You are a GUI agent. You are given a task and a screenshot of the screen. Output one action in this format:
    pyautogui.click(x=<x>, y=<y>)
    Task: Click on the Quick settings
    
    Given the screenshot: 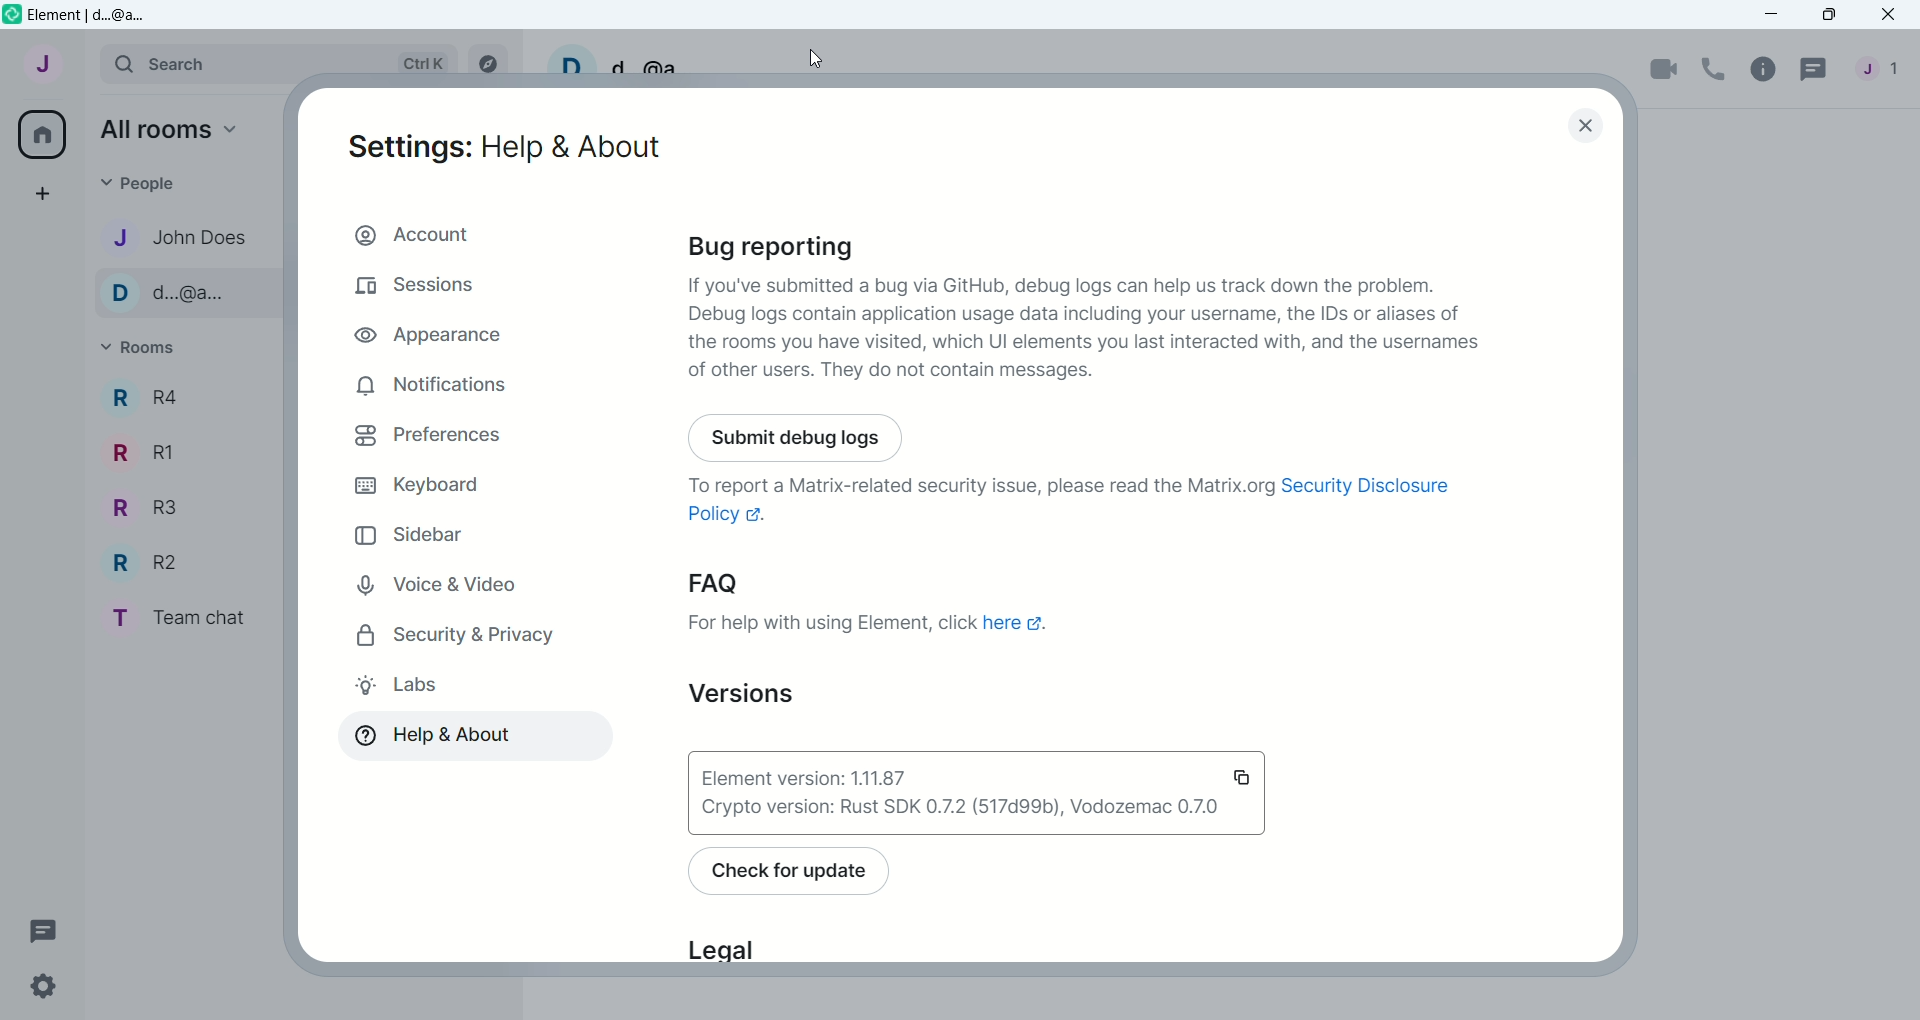 What is the action you would take?
    pyautogui.click(x=55, y=985)
    